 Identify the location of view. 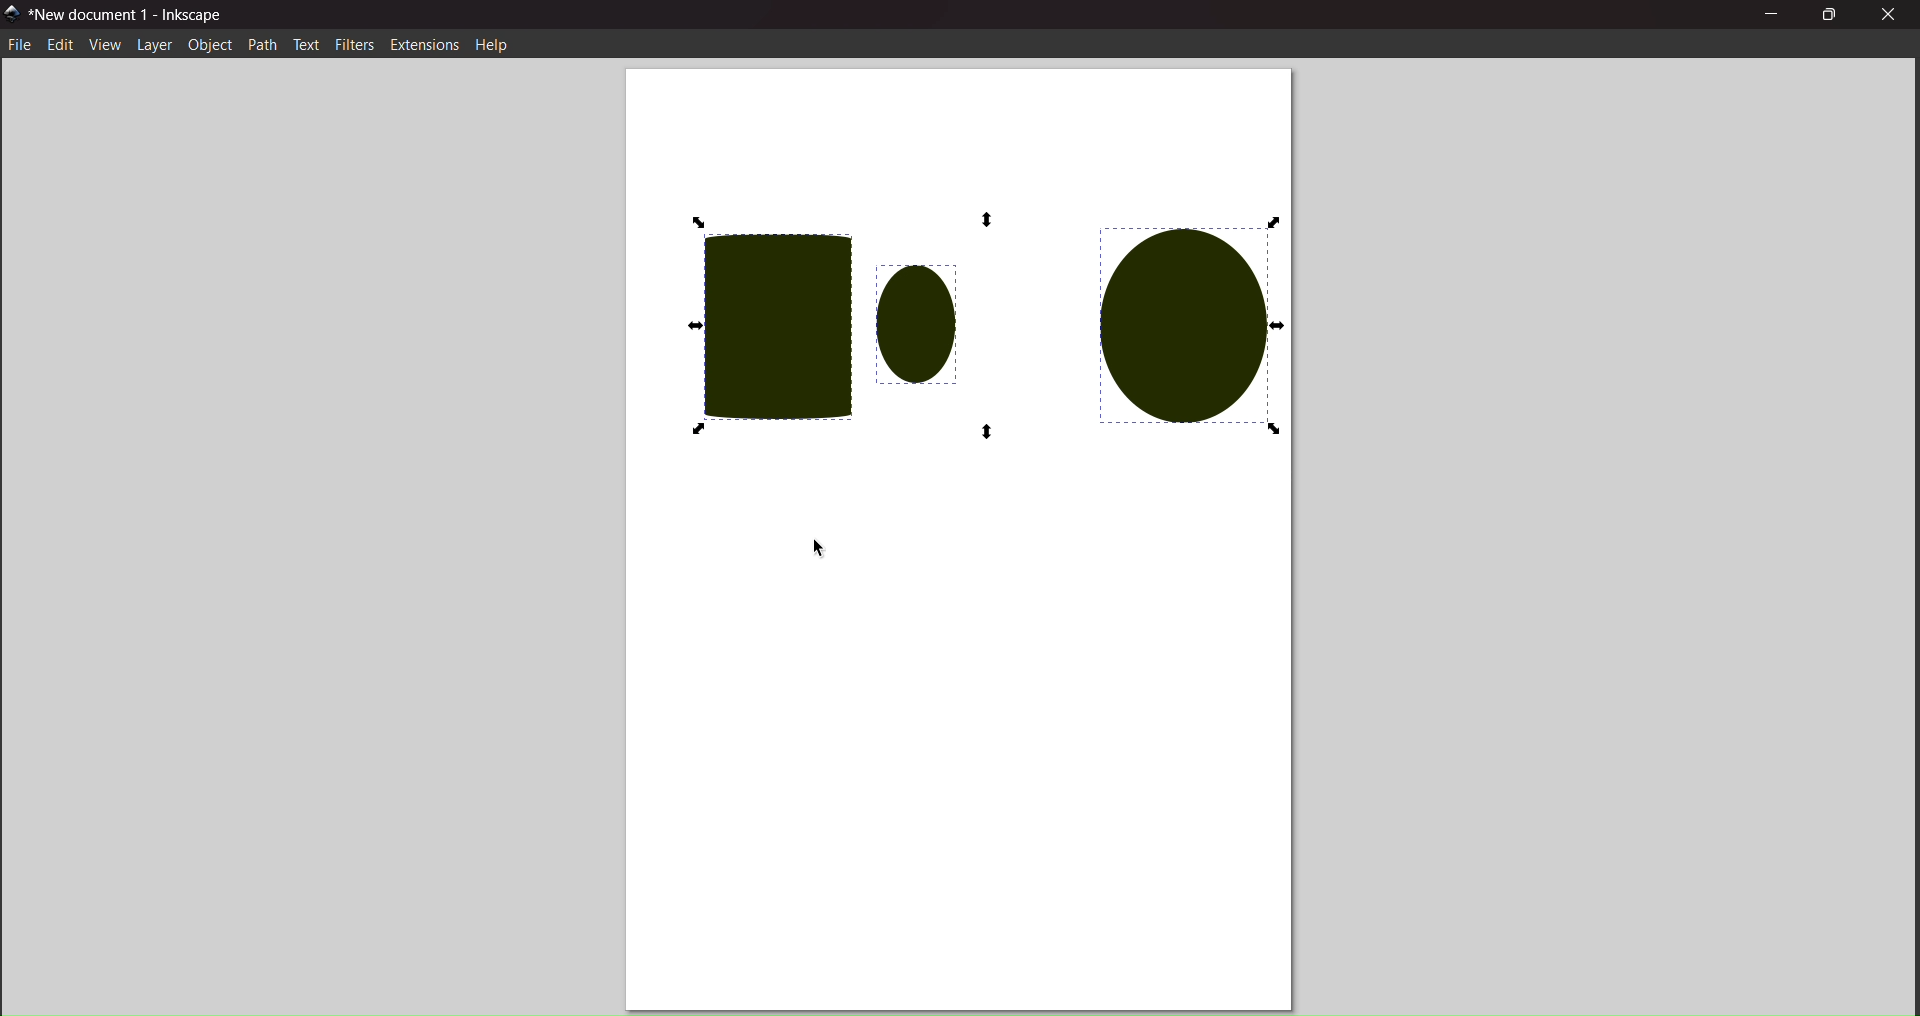
(104, 46).